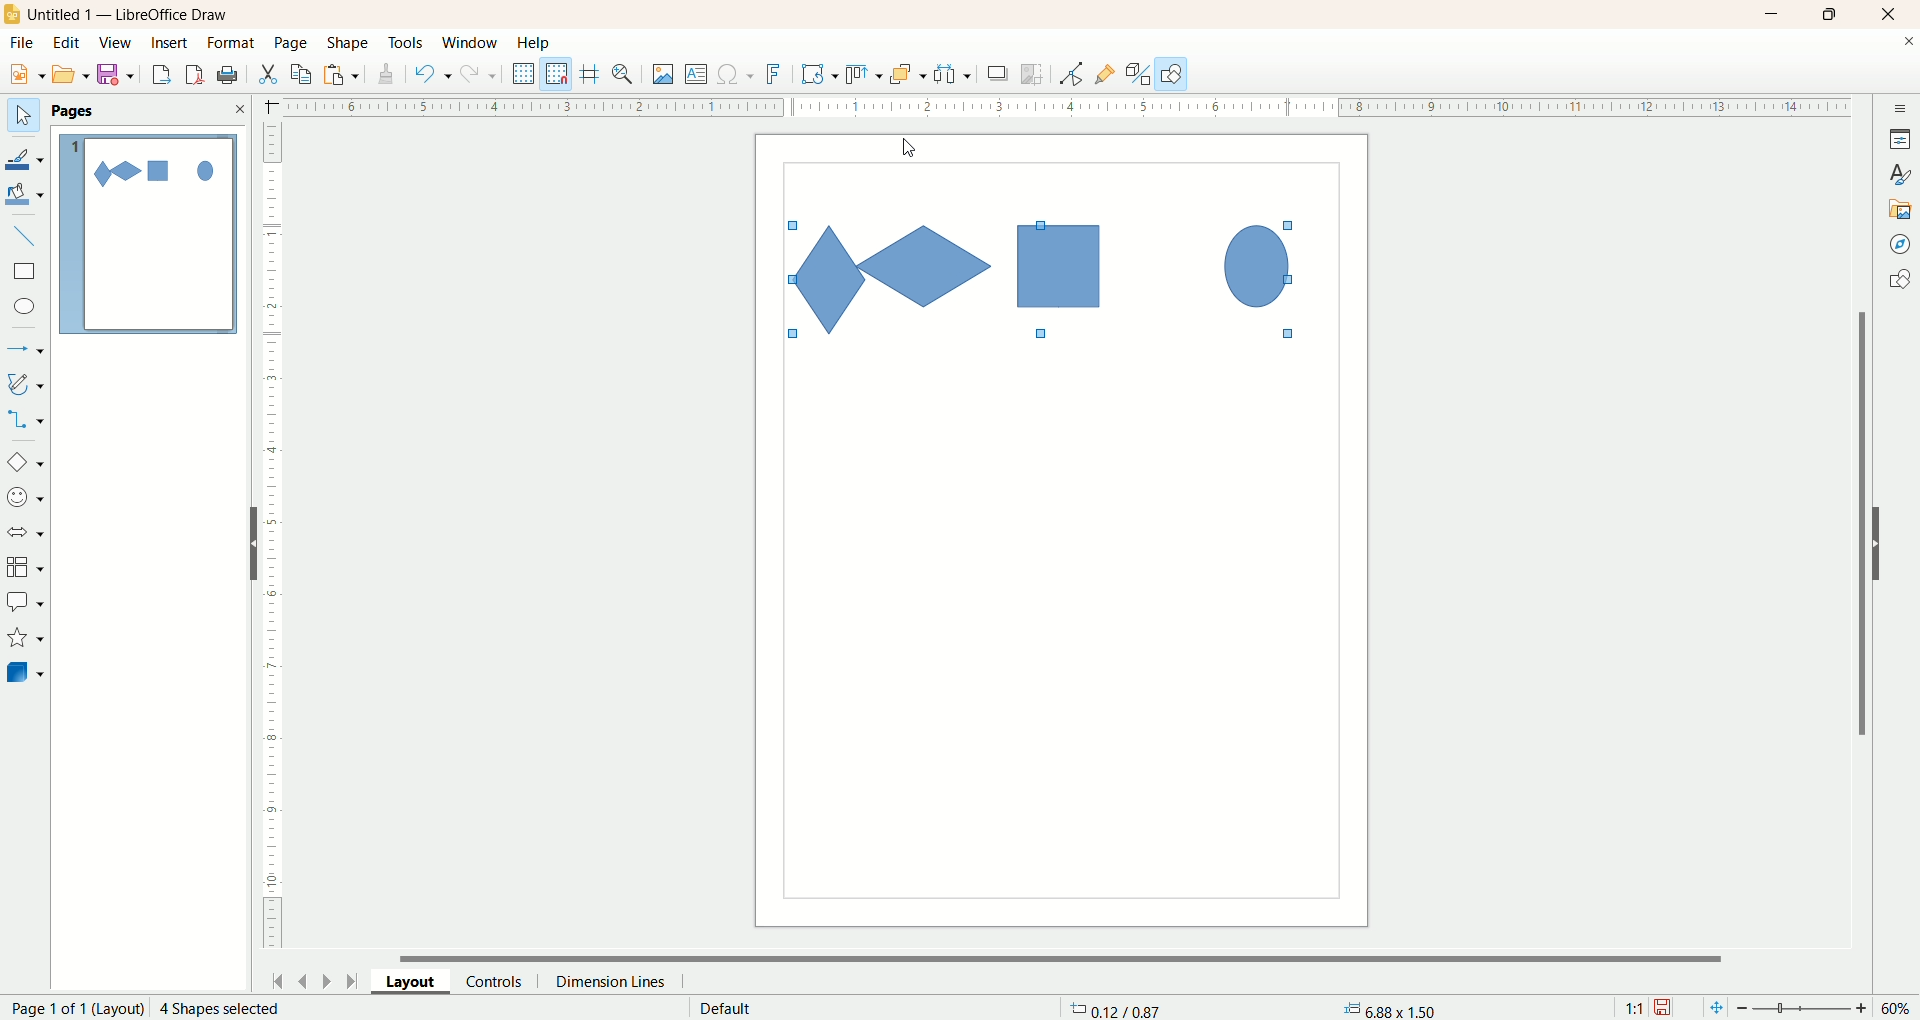 The width and height of the screenshot is (1920, 1020). Describe the element at coordinates (172, 43) in the screenshot. I see `insert` at that location.